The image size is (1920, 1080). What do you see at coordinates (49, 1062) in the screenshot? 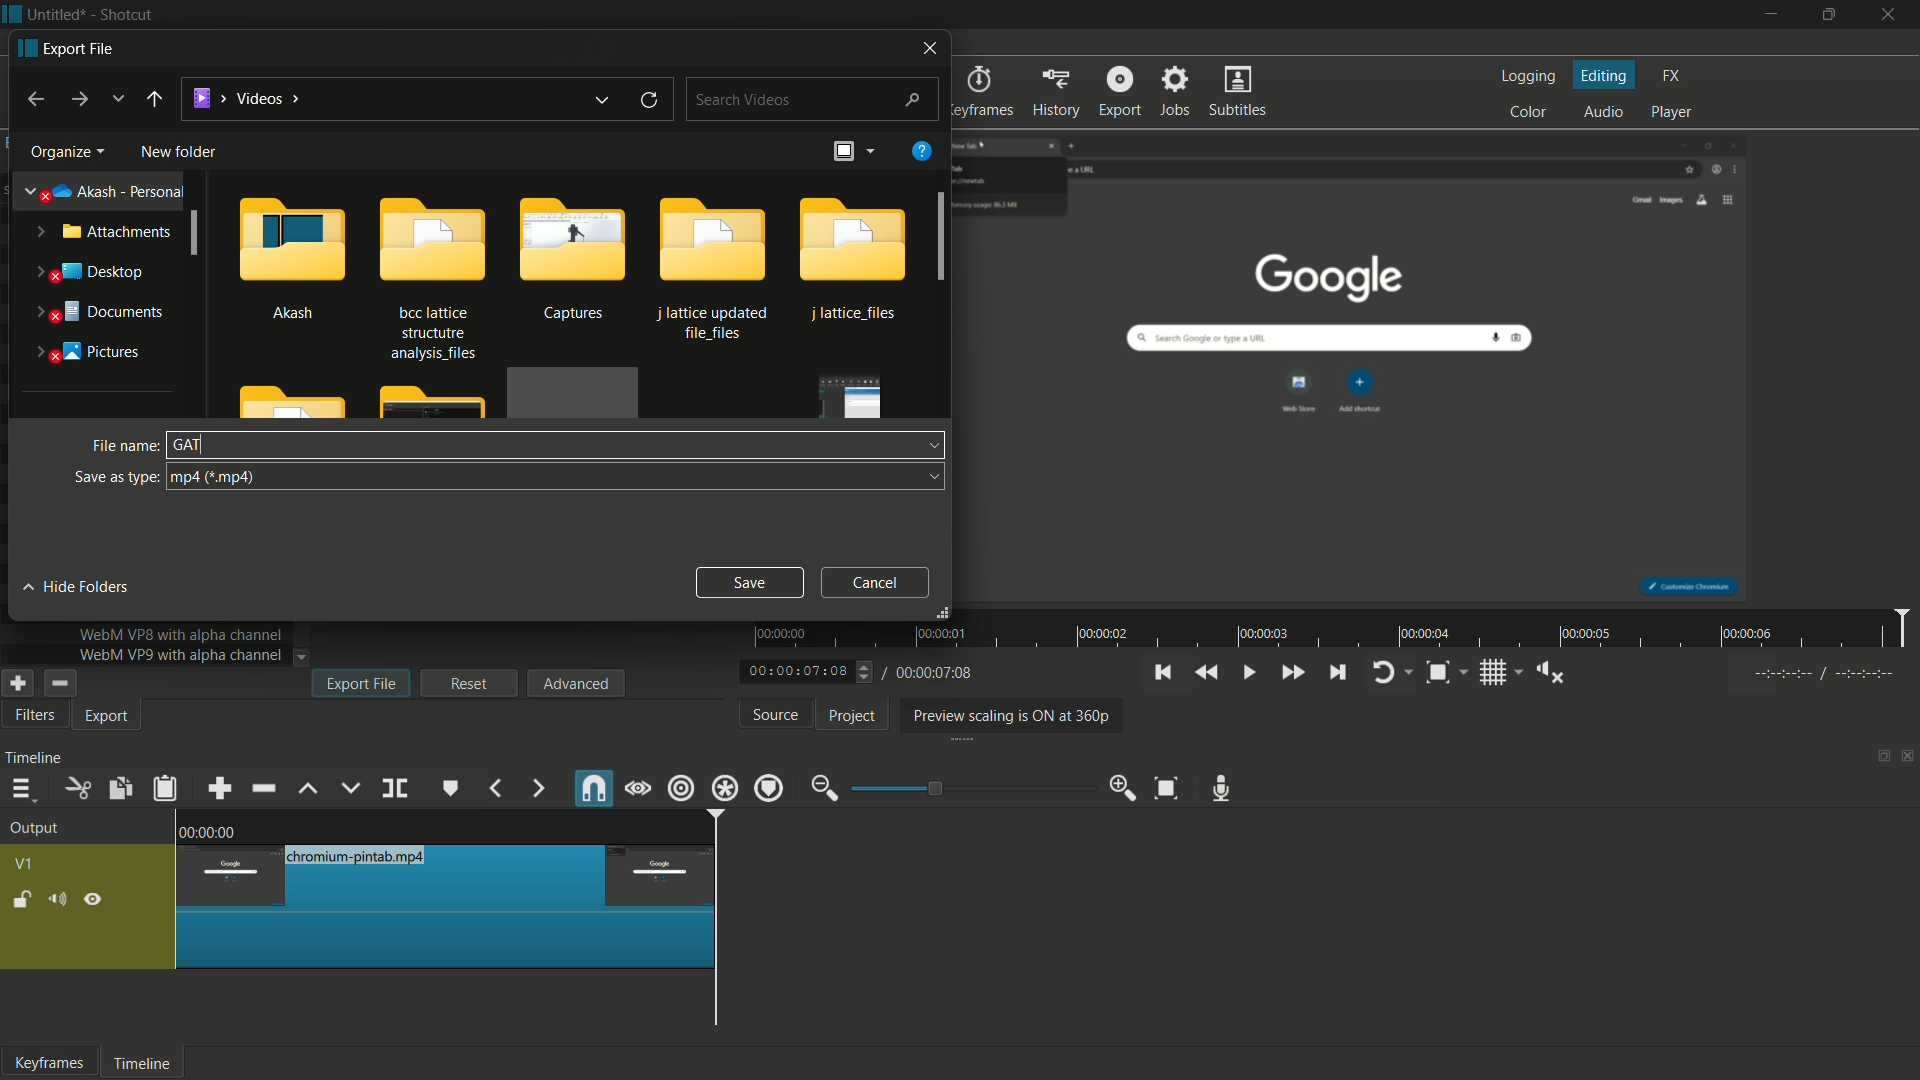
I see `keyframes` at bounding box center [49, 1062].